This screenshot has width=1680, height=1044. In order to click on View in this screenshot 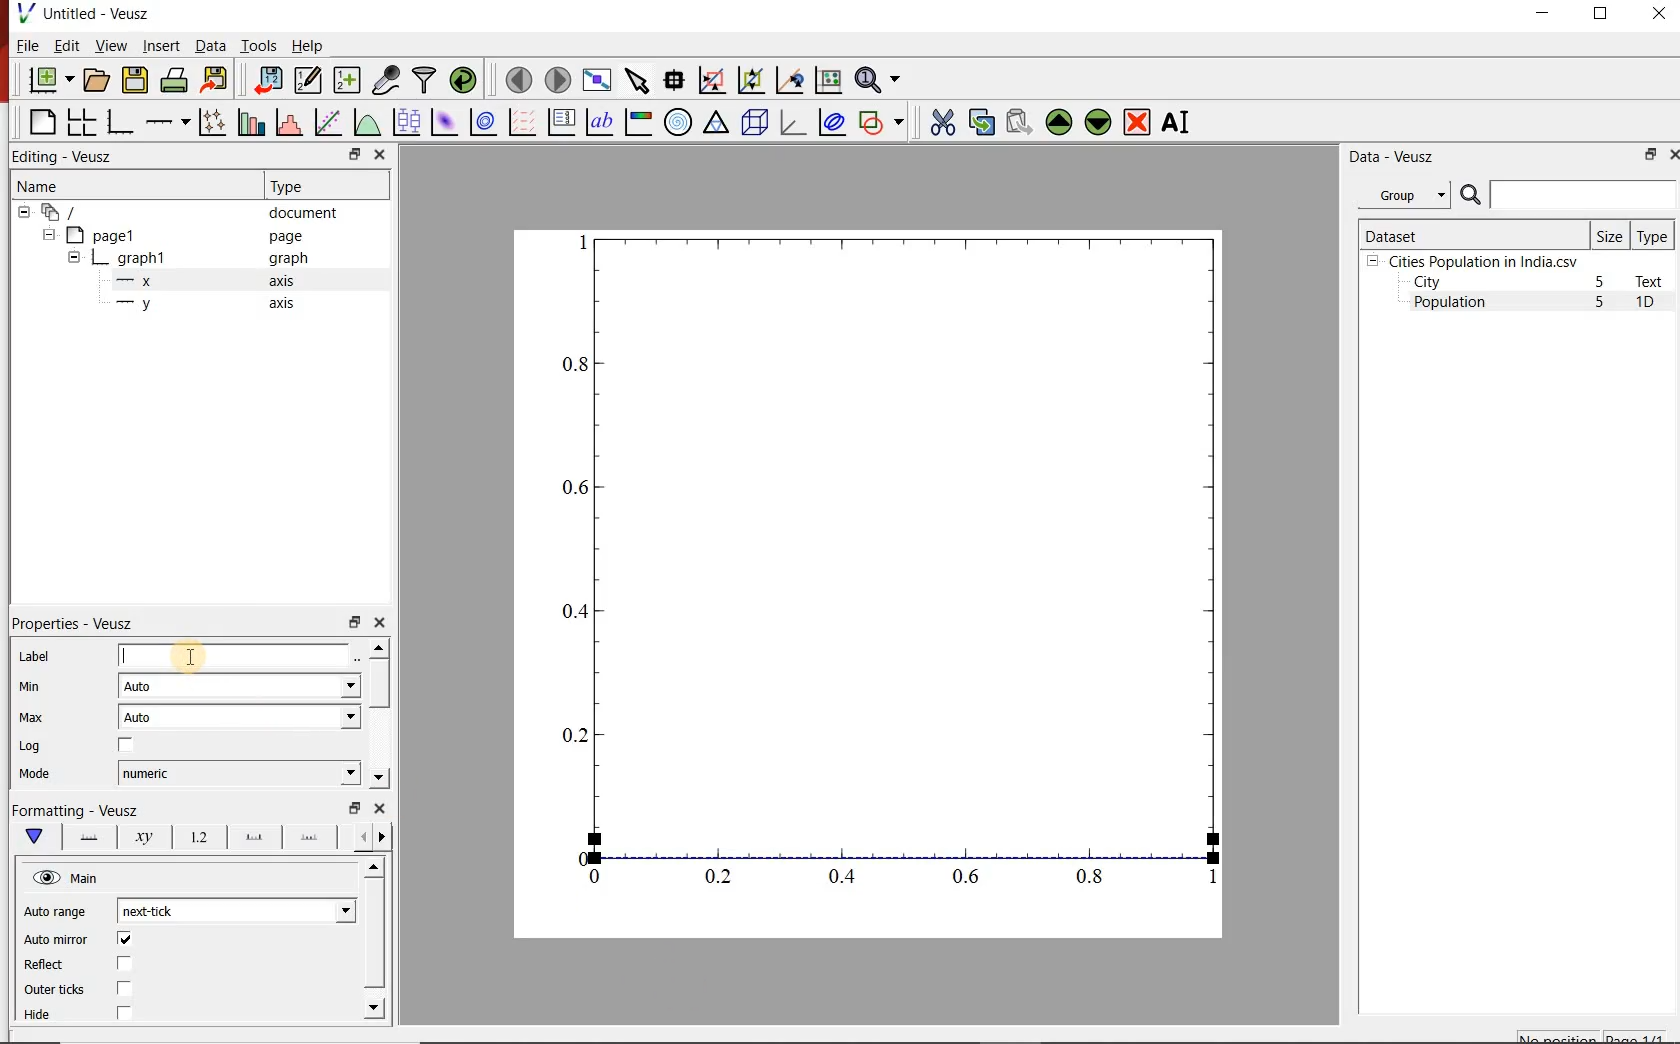, I will do `click(107, 44)`.